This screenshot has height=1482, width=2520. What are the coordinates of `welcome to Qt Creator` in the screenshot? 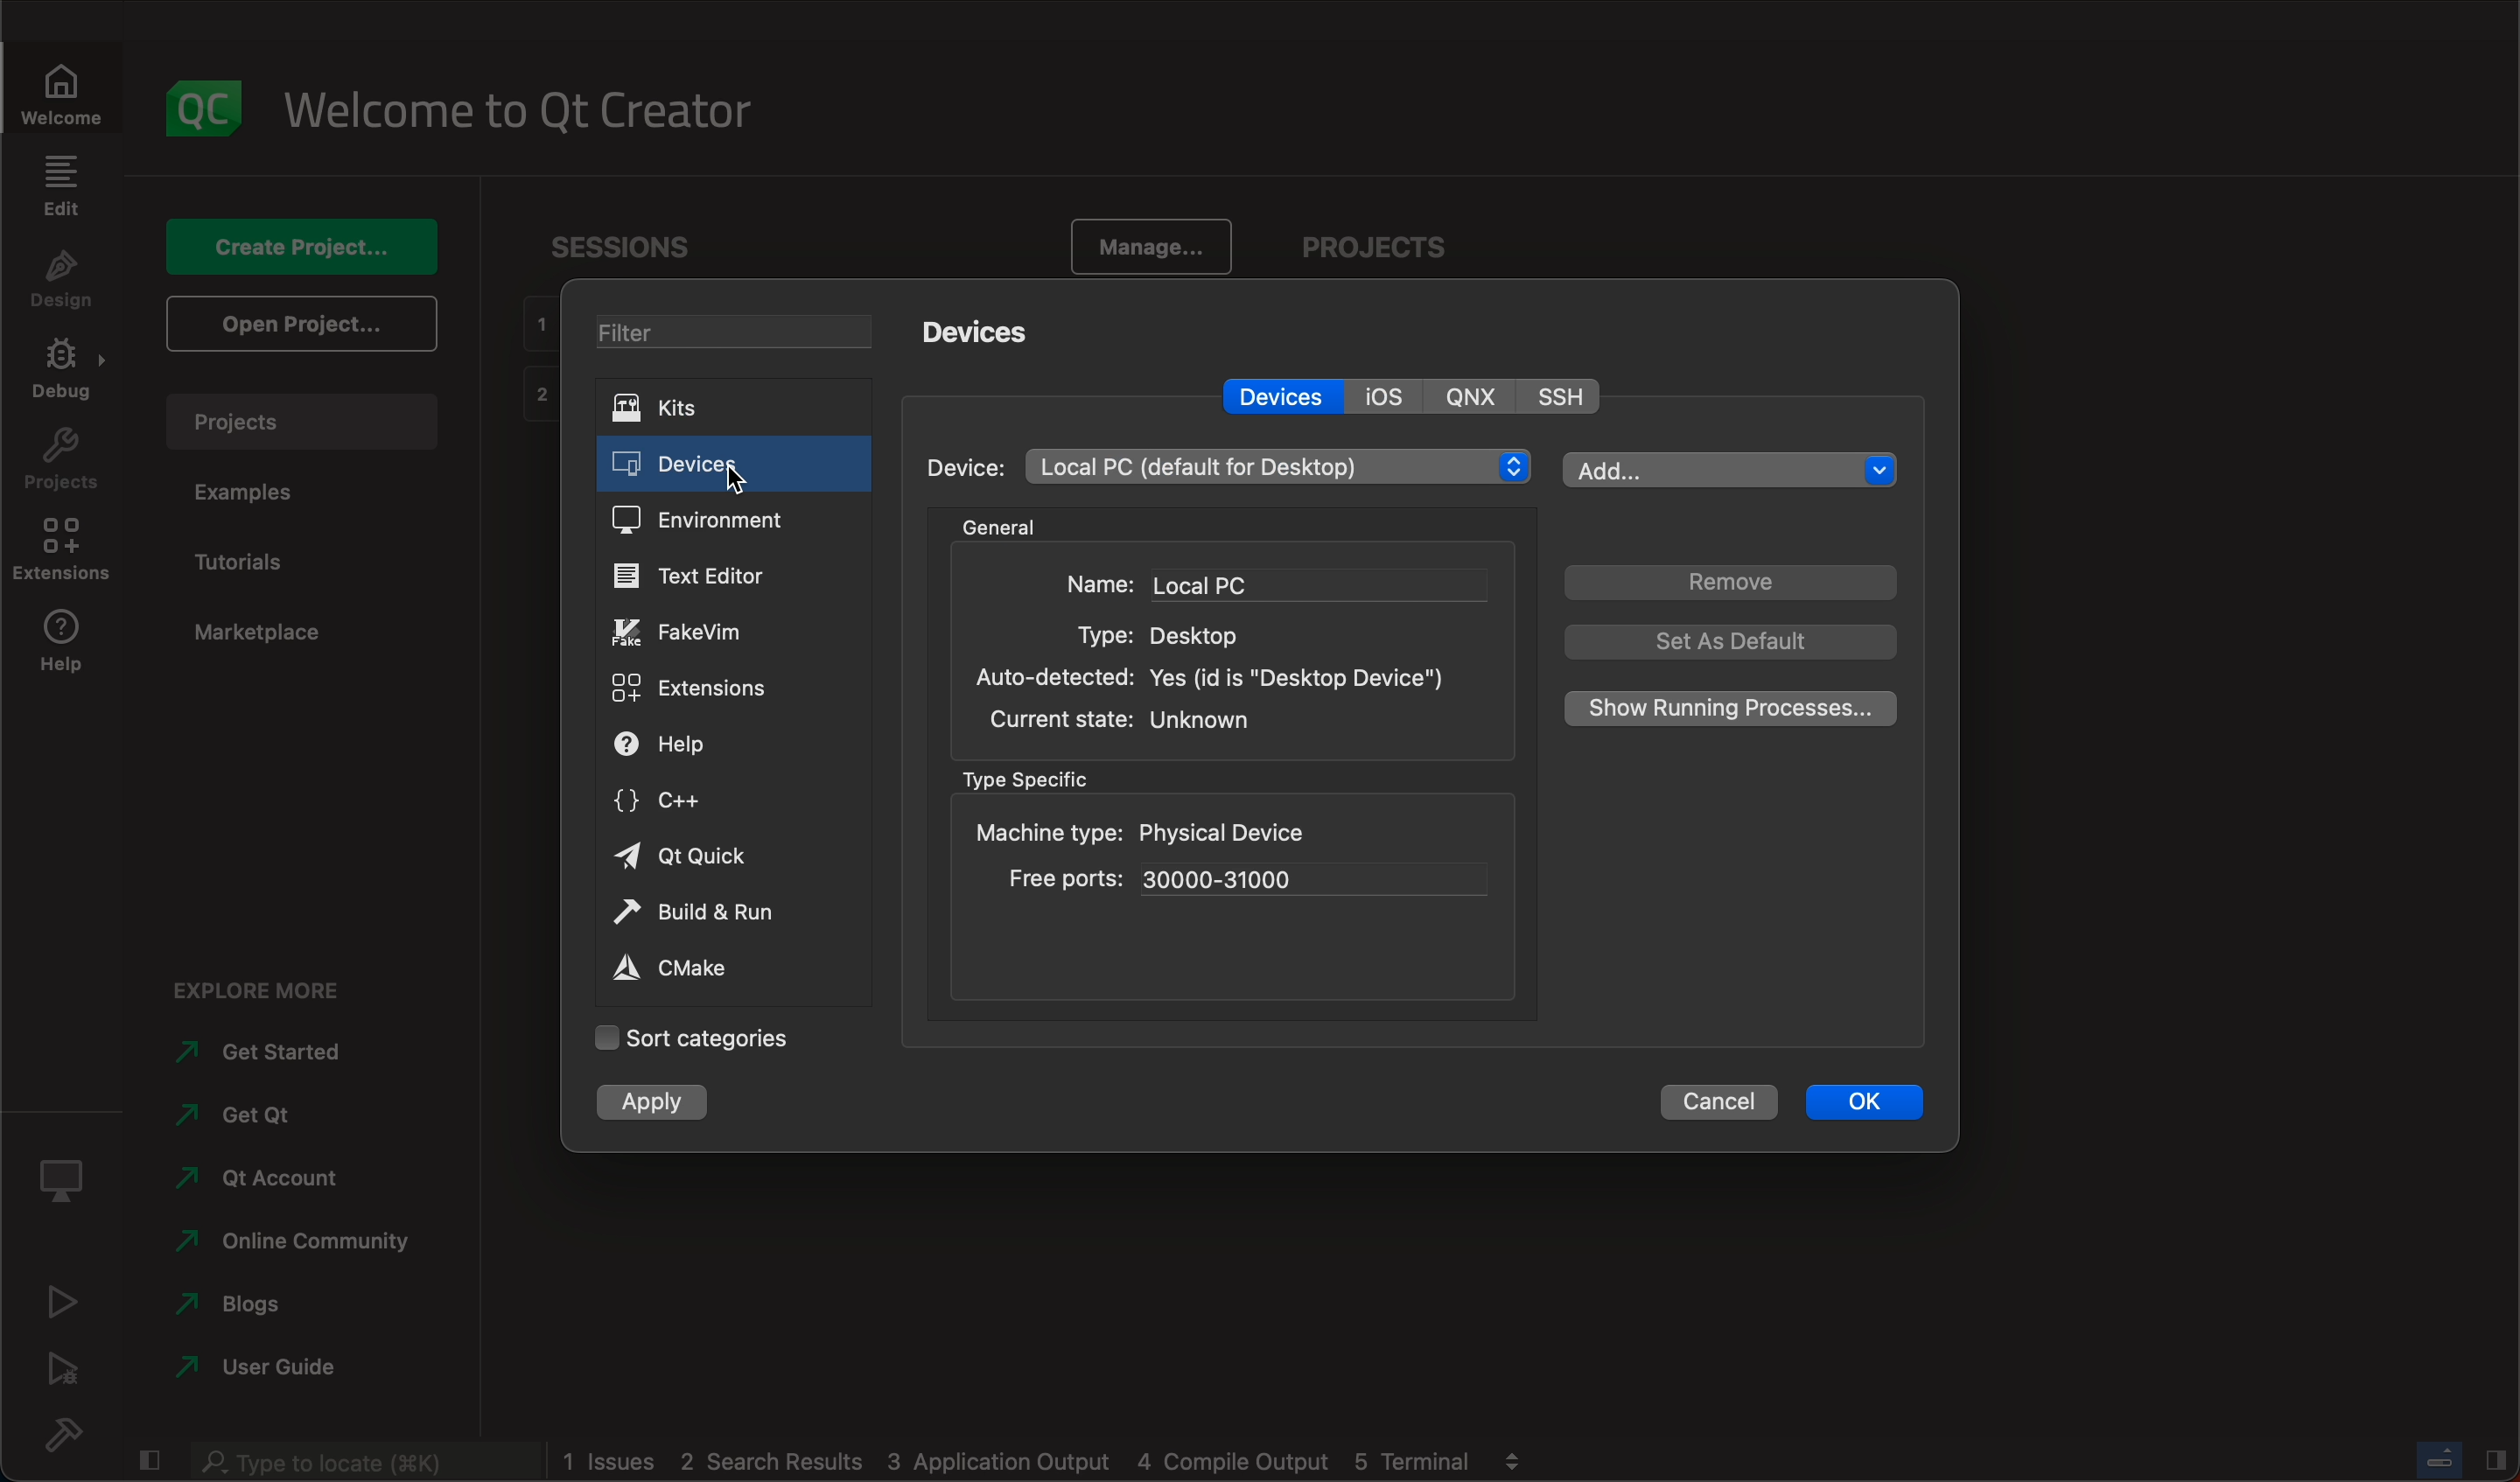 It's located at (525, 112).